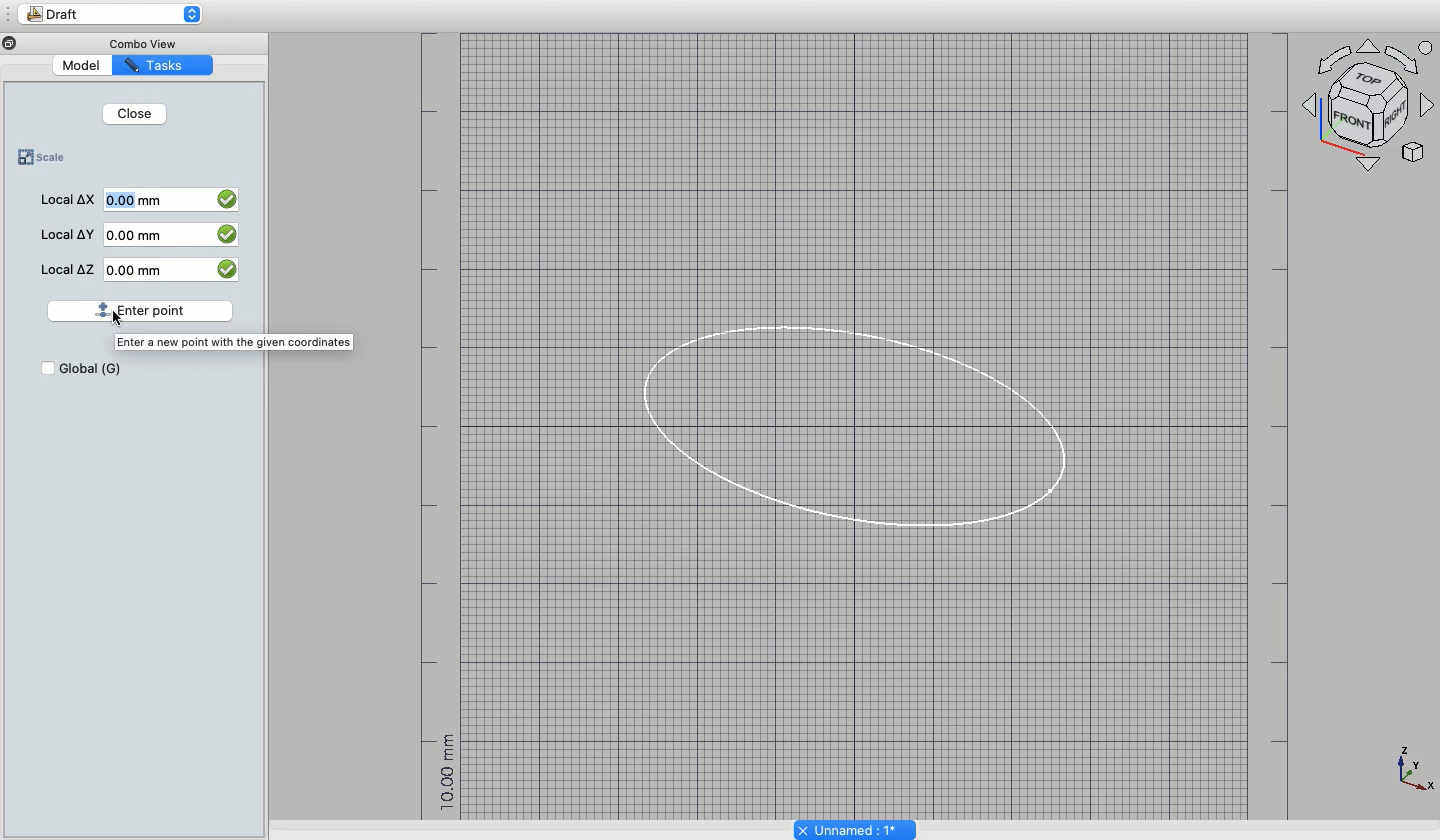  Describe the element at coordinates (9, 14) in the screenshot. I see `Sidebar` at that location.